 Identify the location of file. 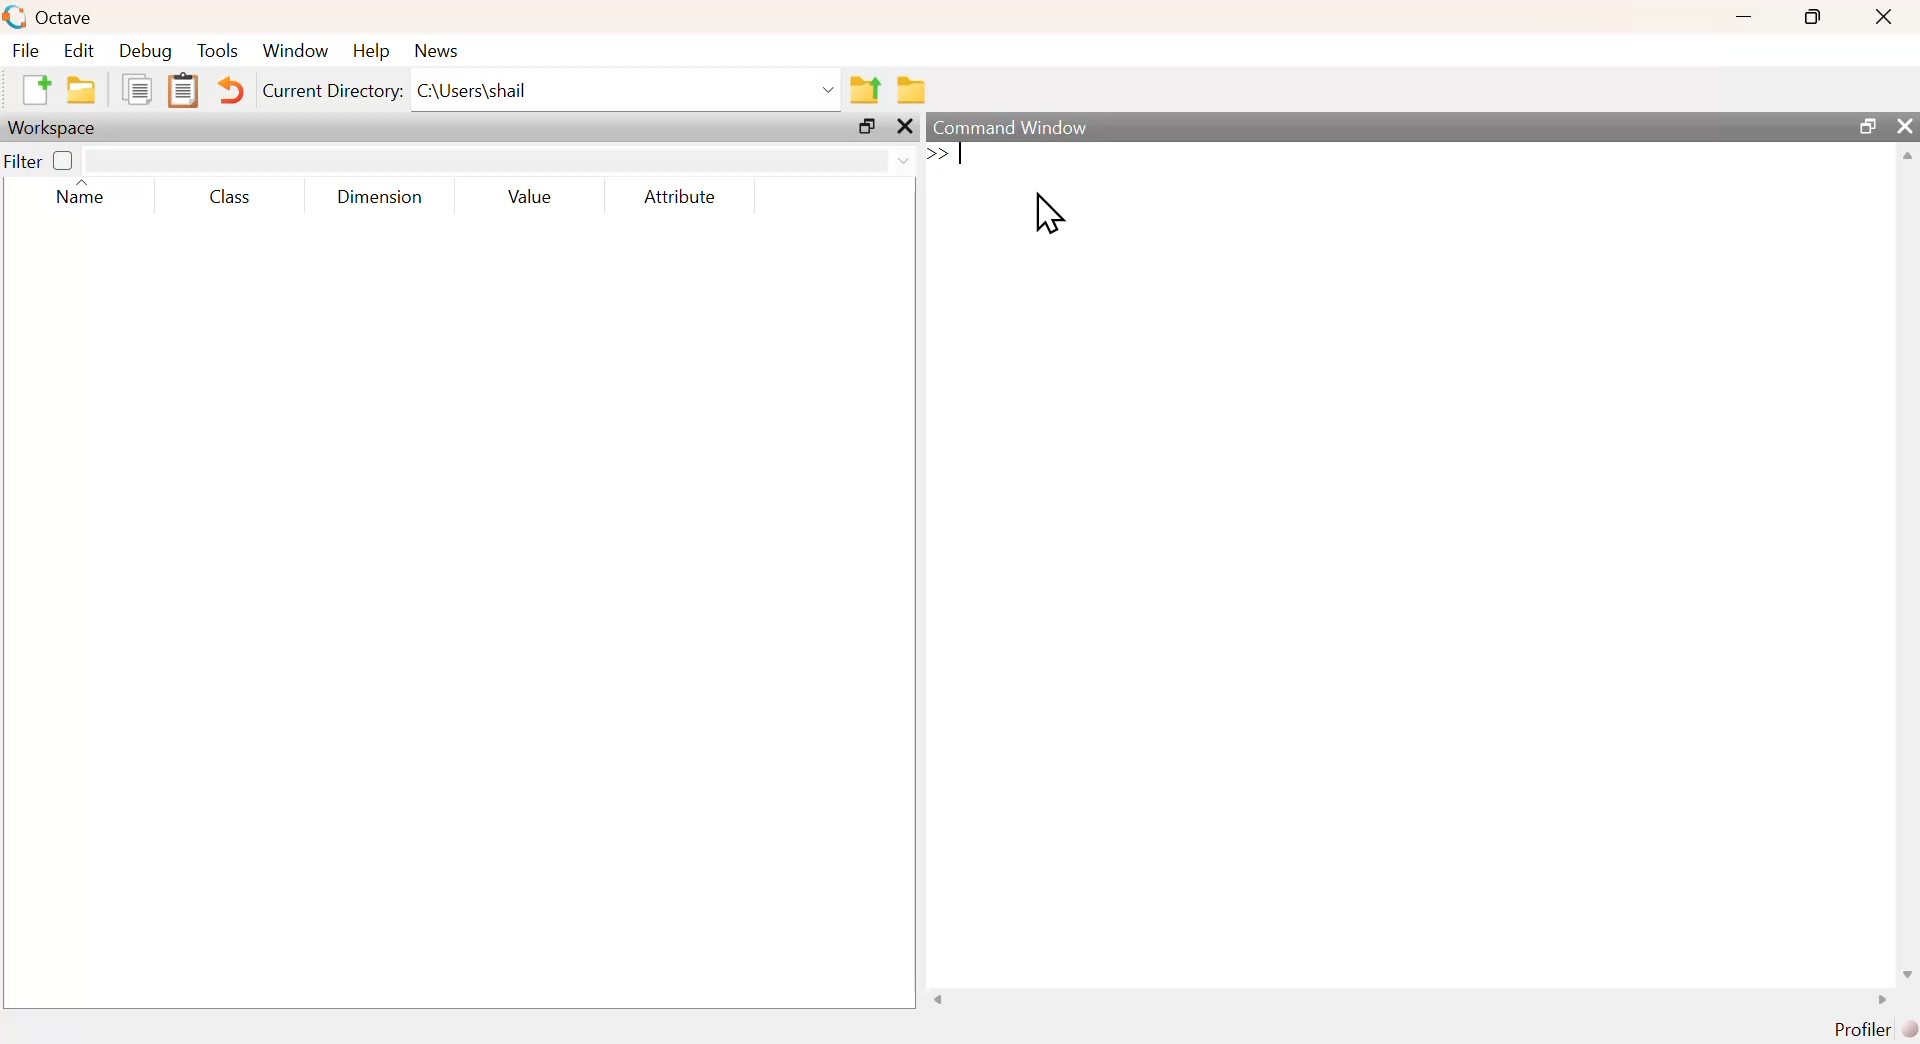
(27, 51).